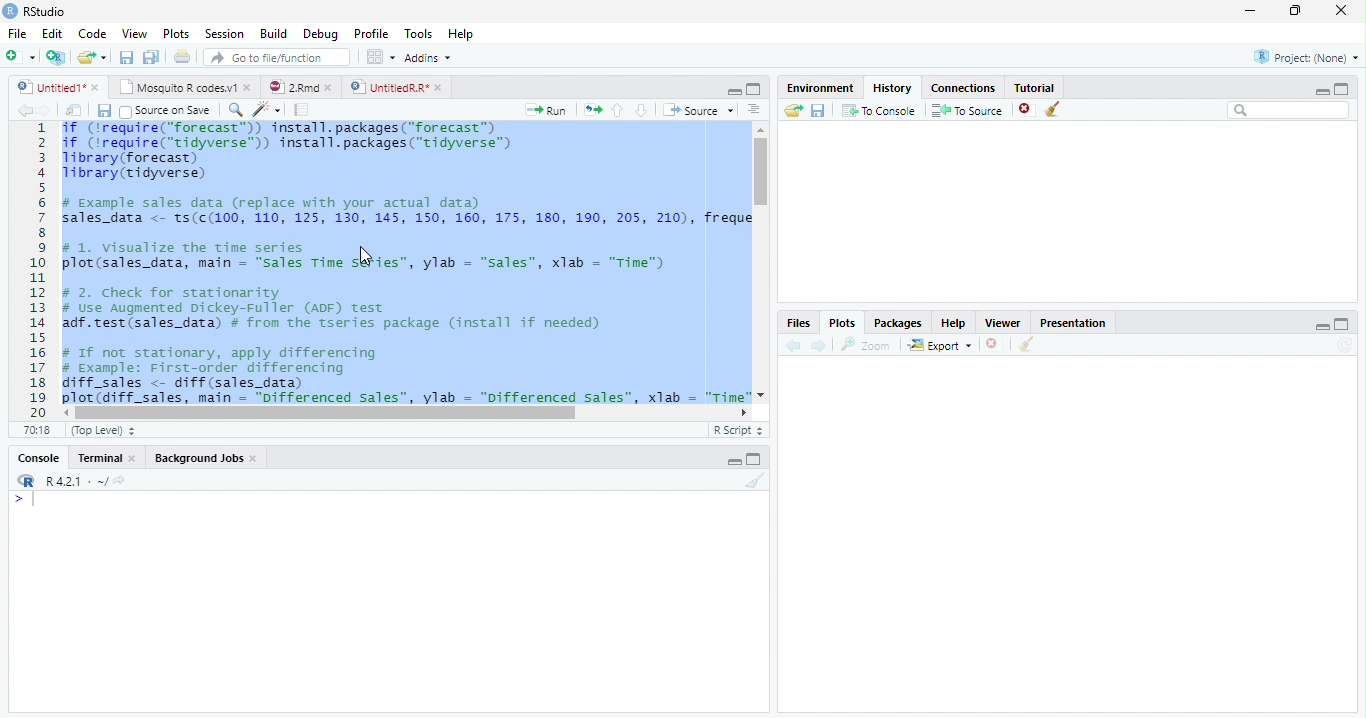 This screenshot has height=718, width=1366. Describe the element at coordinates (106, 457) in the screenshot. I see `Terminal` at that location.